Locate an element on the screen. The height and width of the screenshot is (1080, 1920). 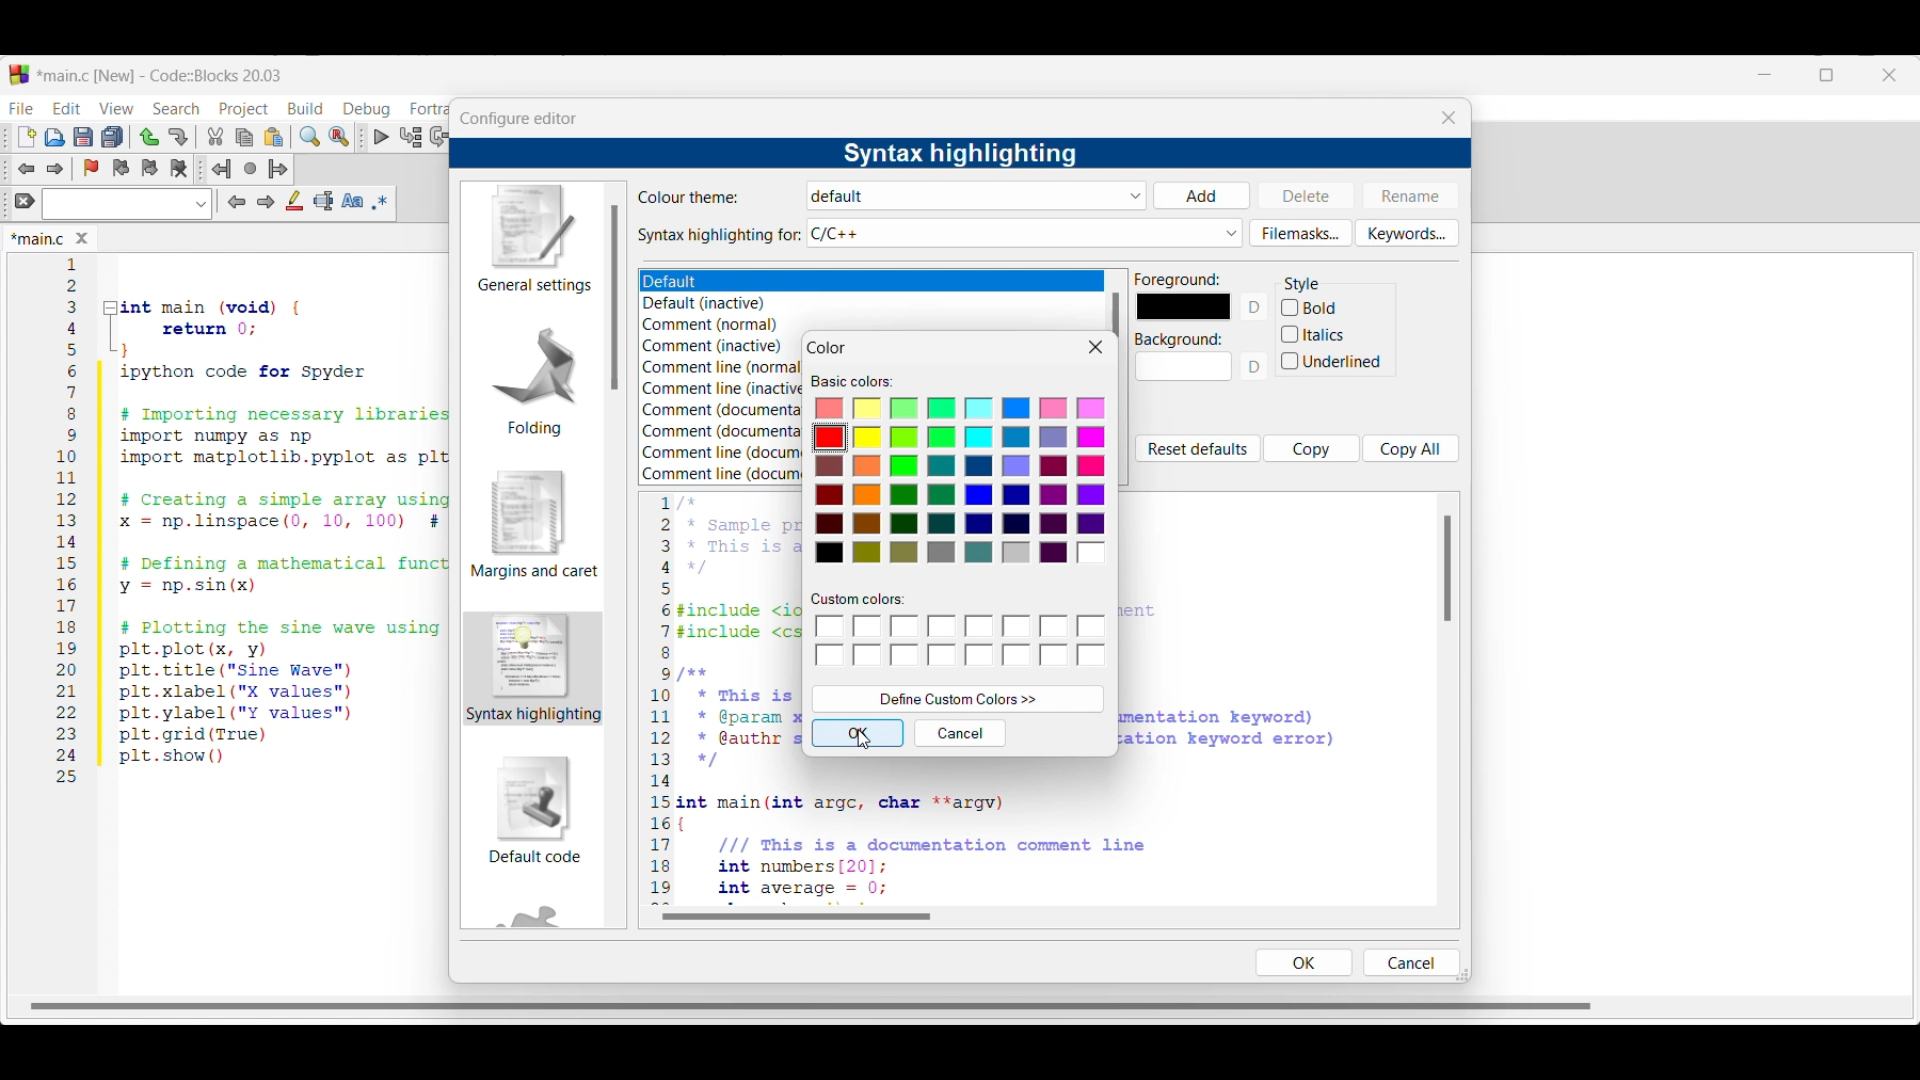
Comment (documentation, inactive) is located at coordinates (718, 432).